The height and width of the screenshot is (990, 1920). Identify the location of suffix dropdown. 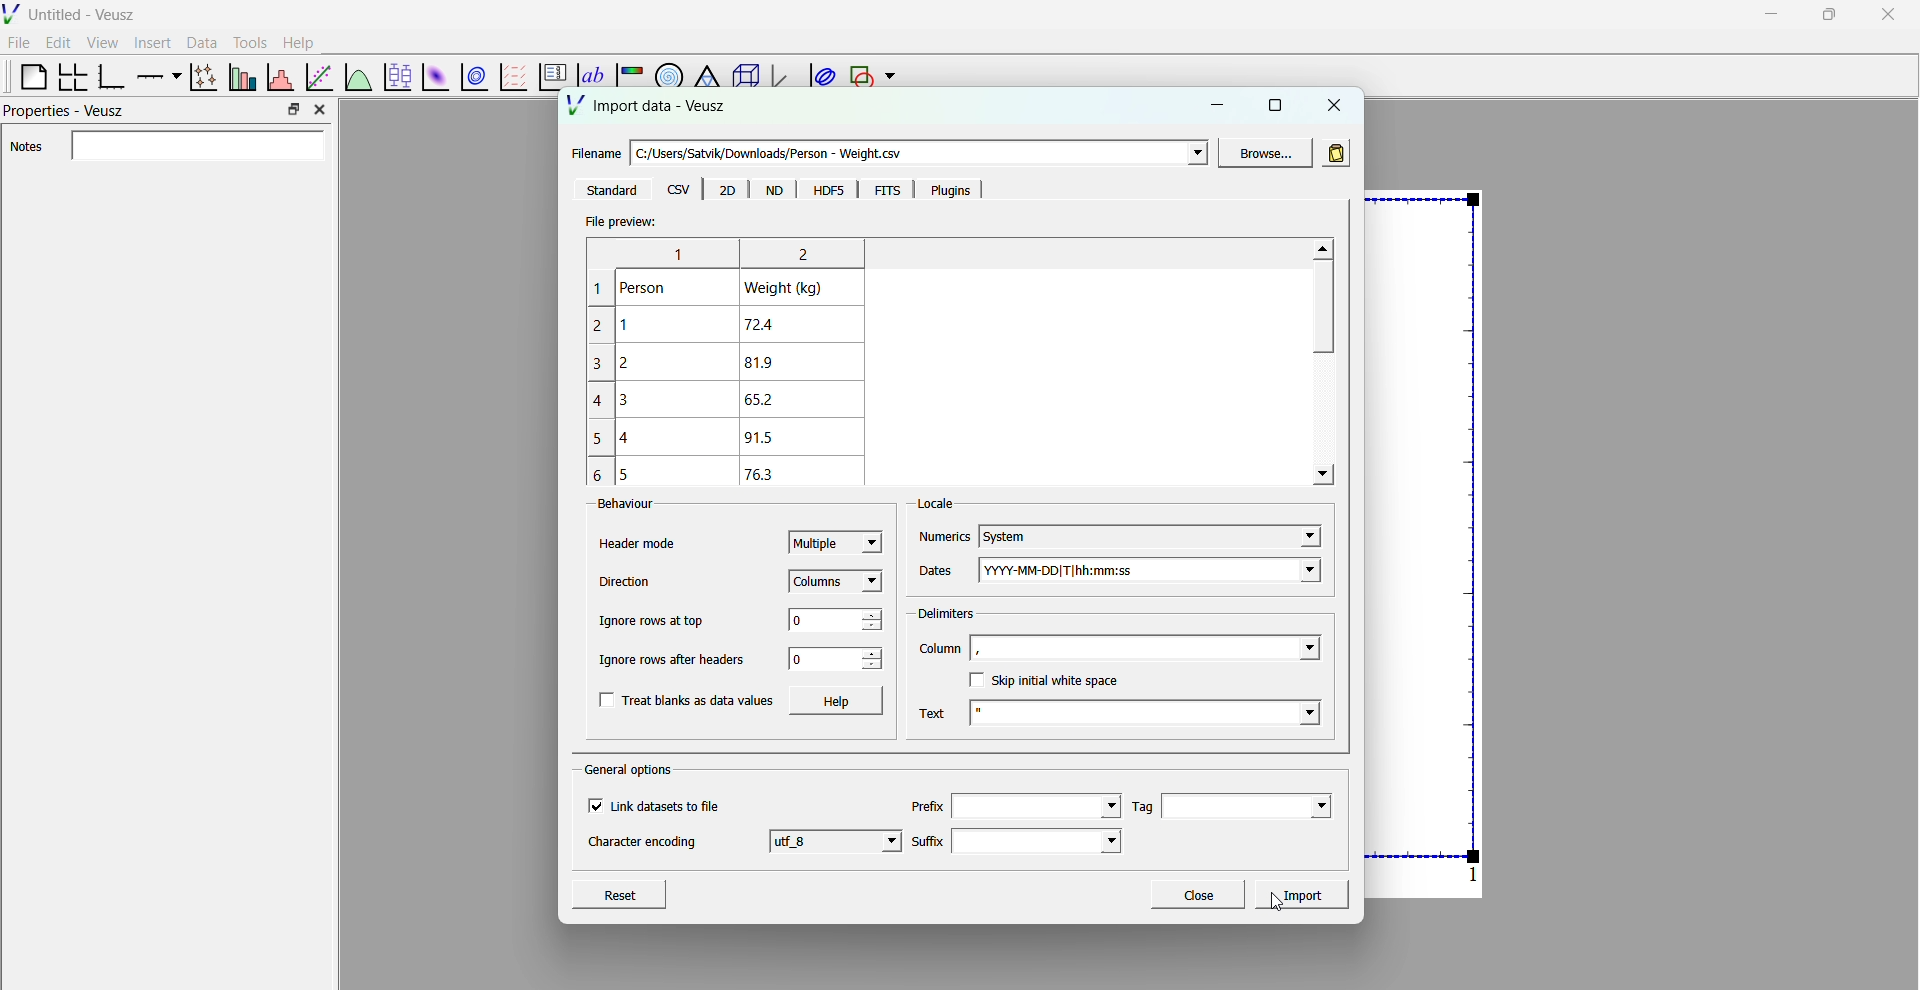
(1047, 841).